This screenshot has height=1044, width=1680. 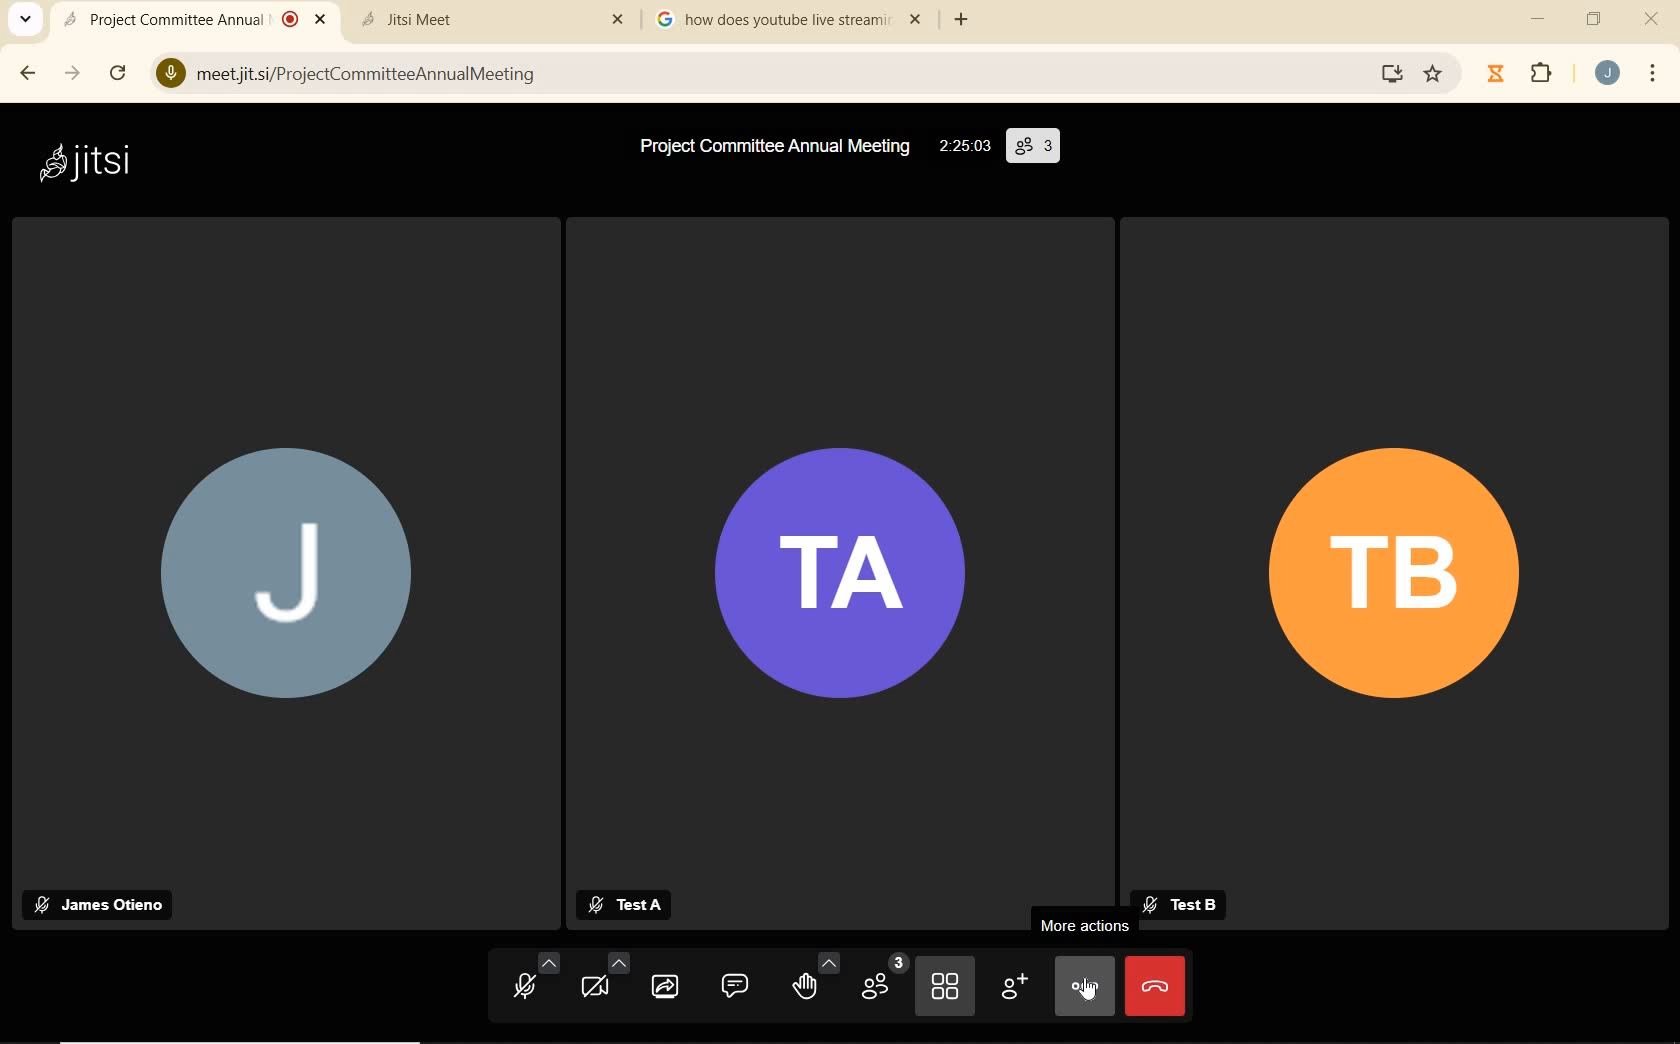 I want to click on minimize, so click(x=1537, y=21).